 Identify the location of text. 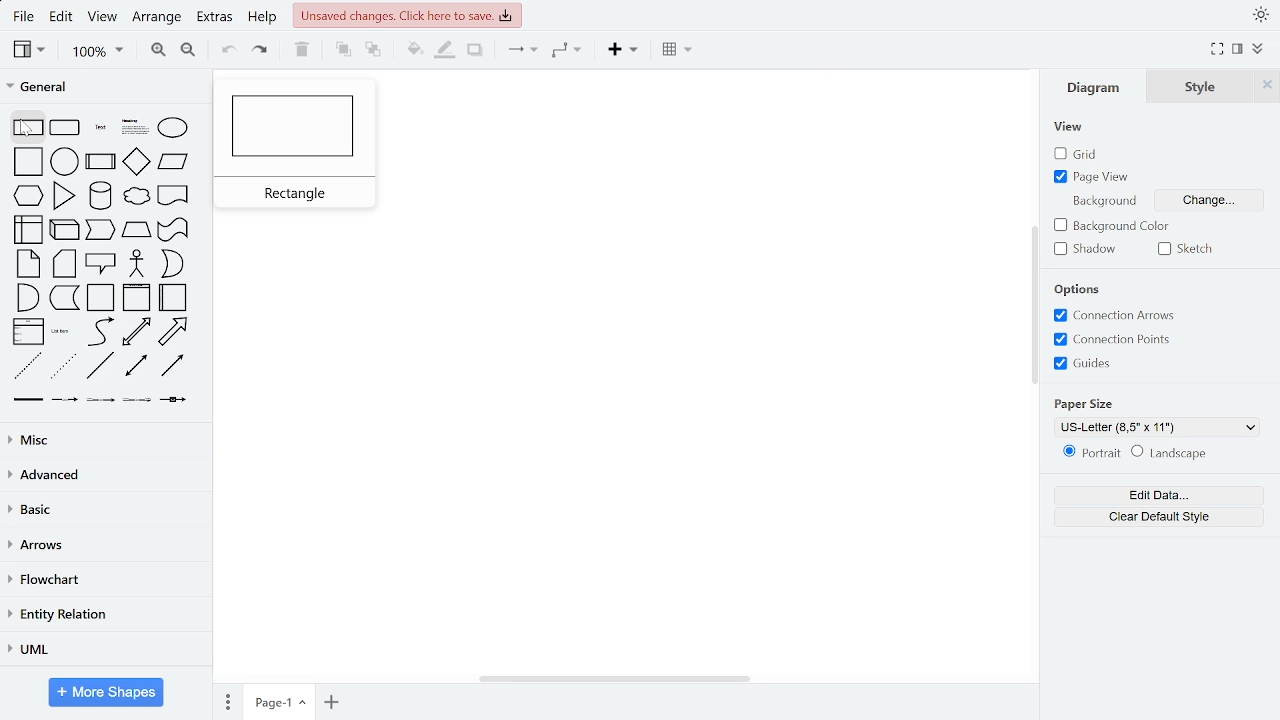
(1103, 201).